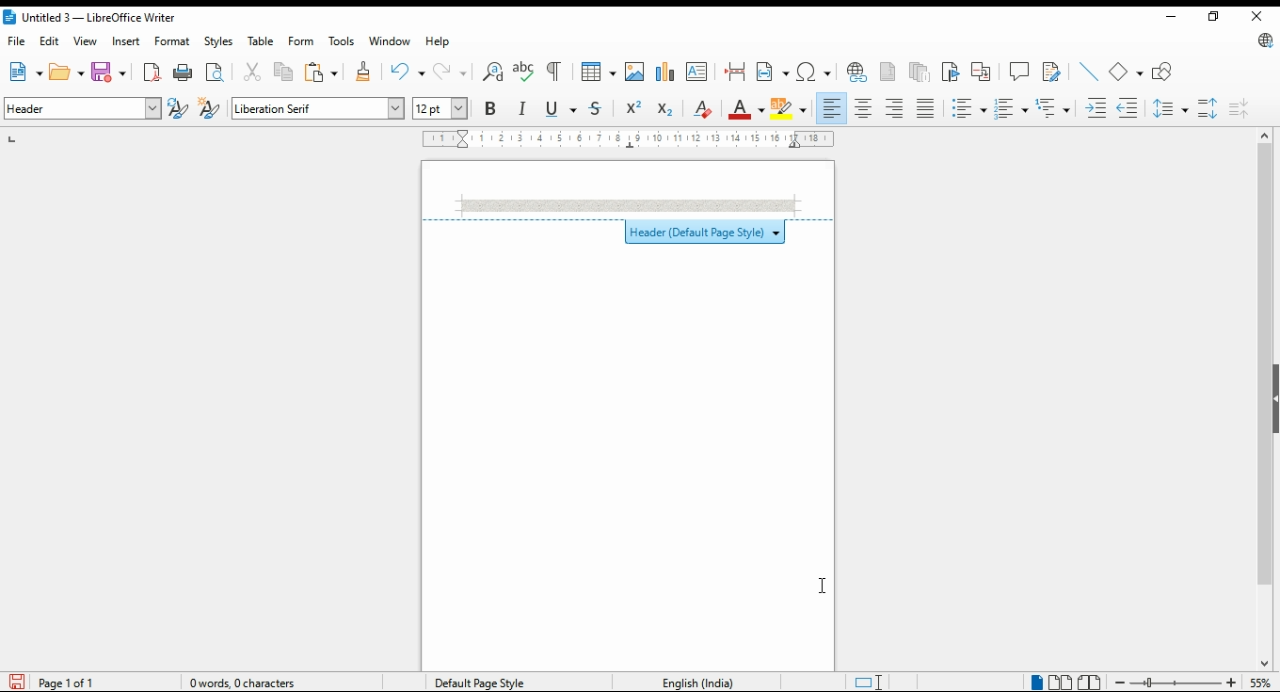 This screenshot has height=692, width=1280. I want to click on insert chart, so click(665, 72).